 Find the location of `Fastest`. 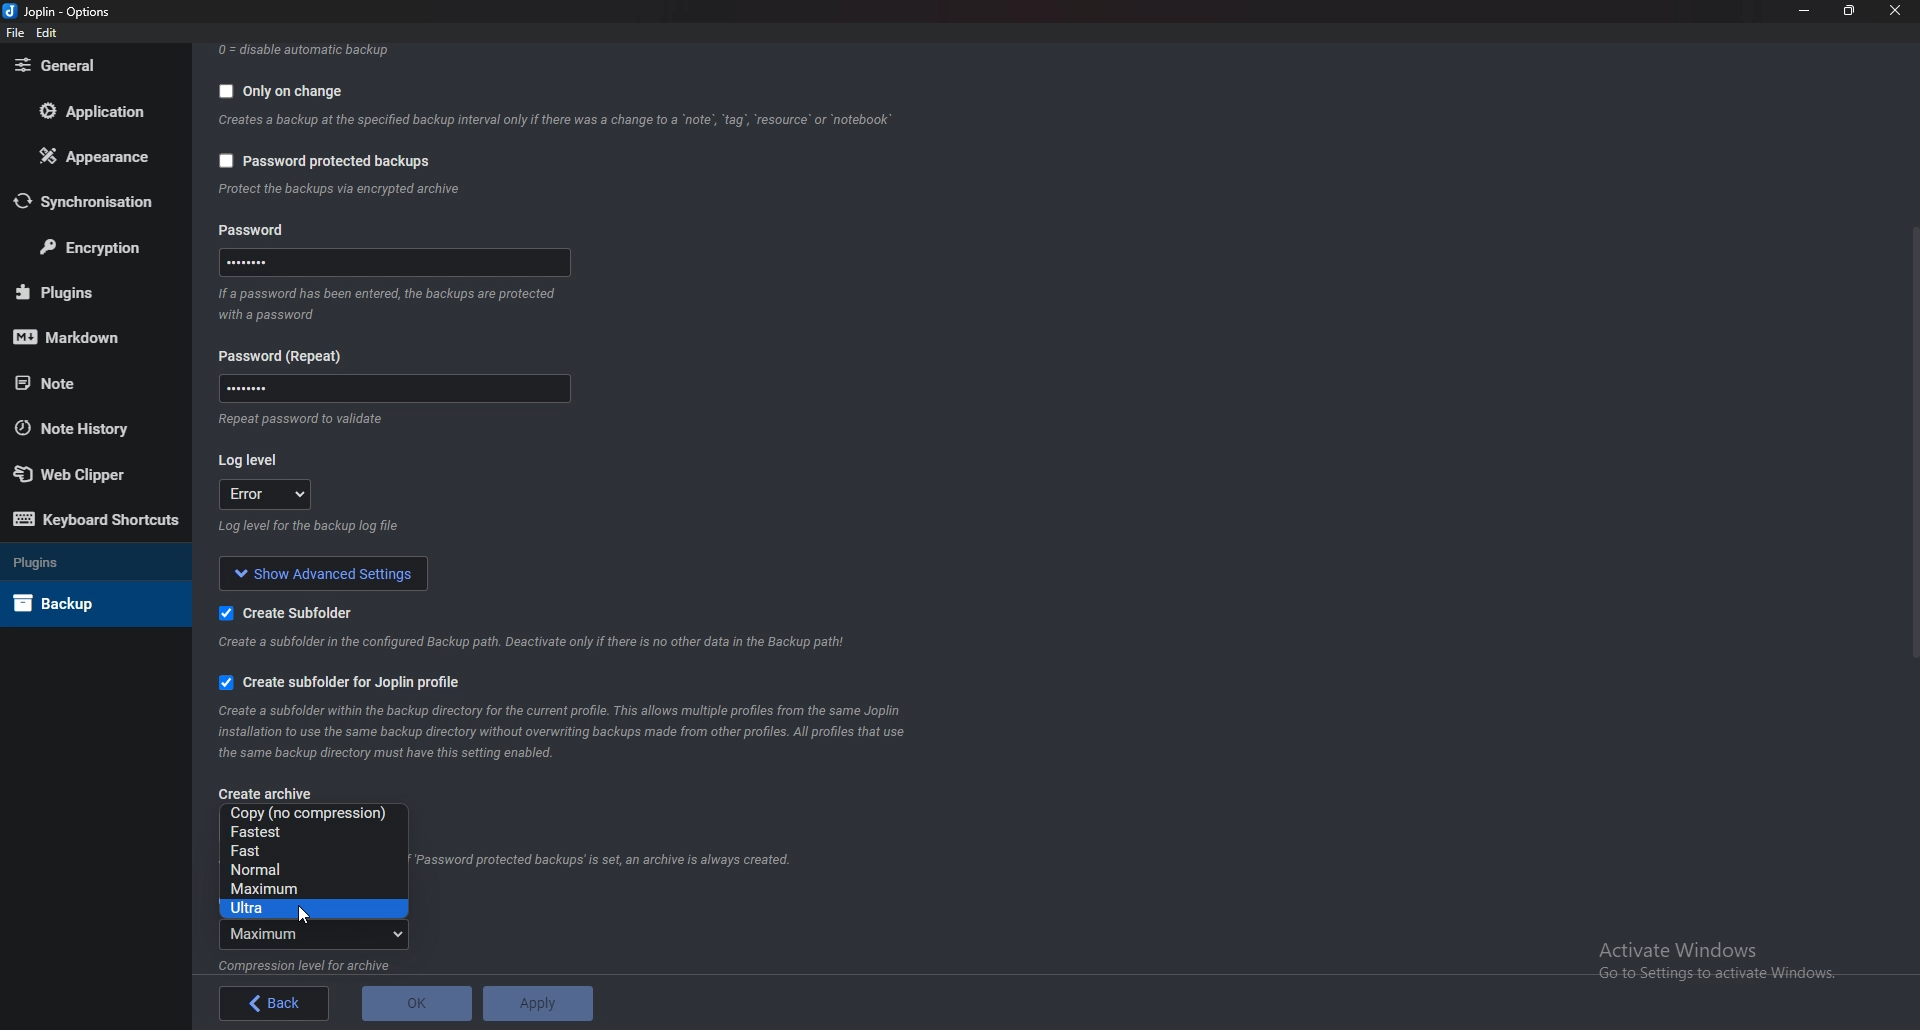

Fastest is located at coordinates (309, 832).